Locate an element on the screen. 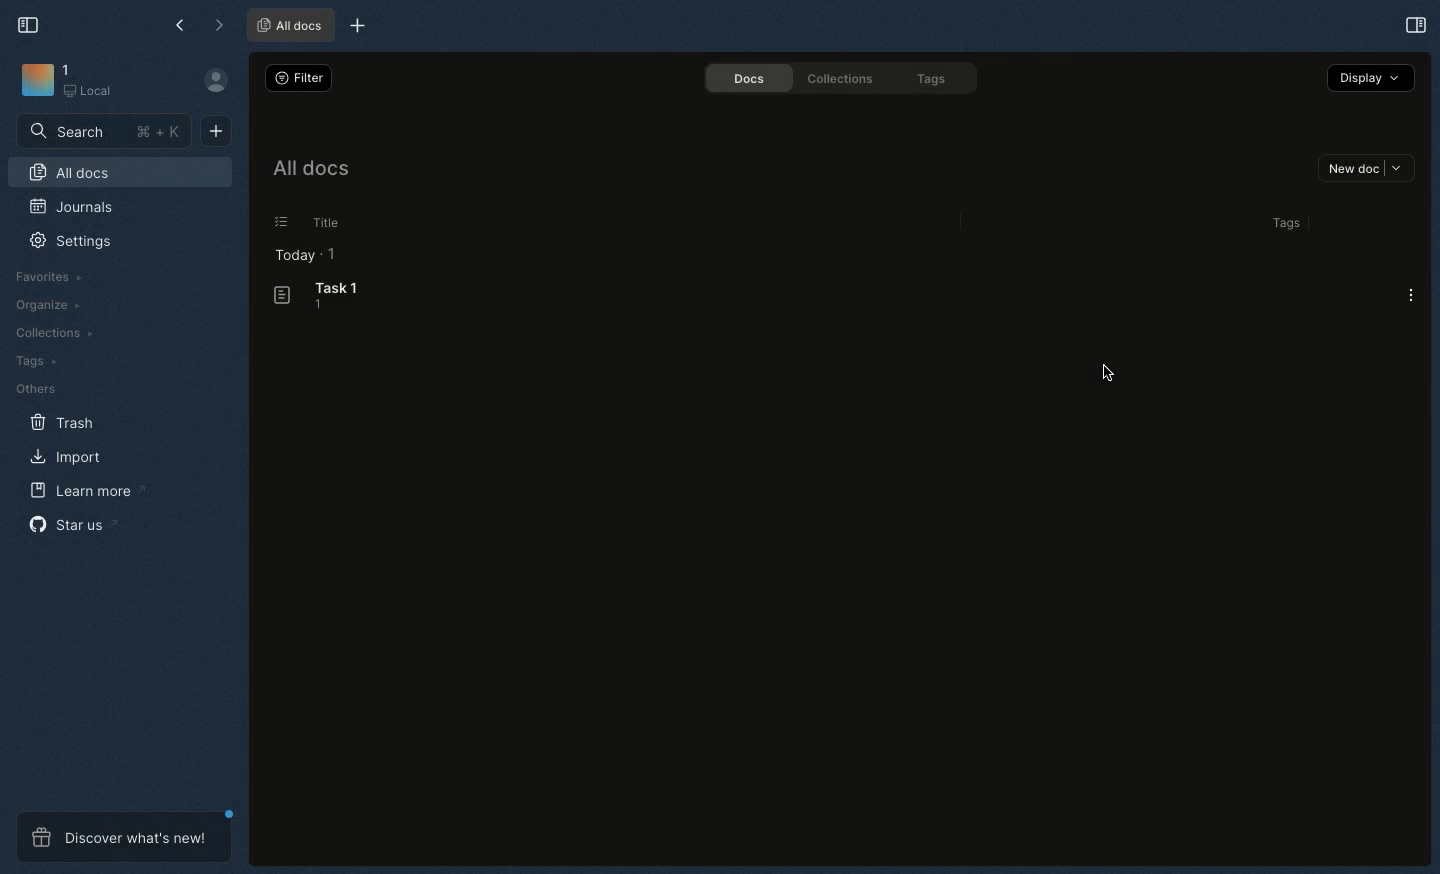 The width and height of the screenshot is (1440, 874). Journals is located at coordinates (67, 205).